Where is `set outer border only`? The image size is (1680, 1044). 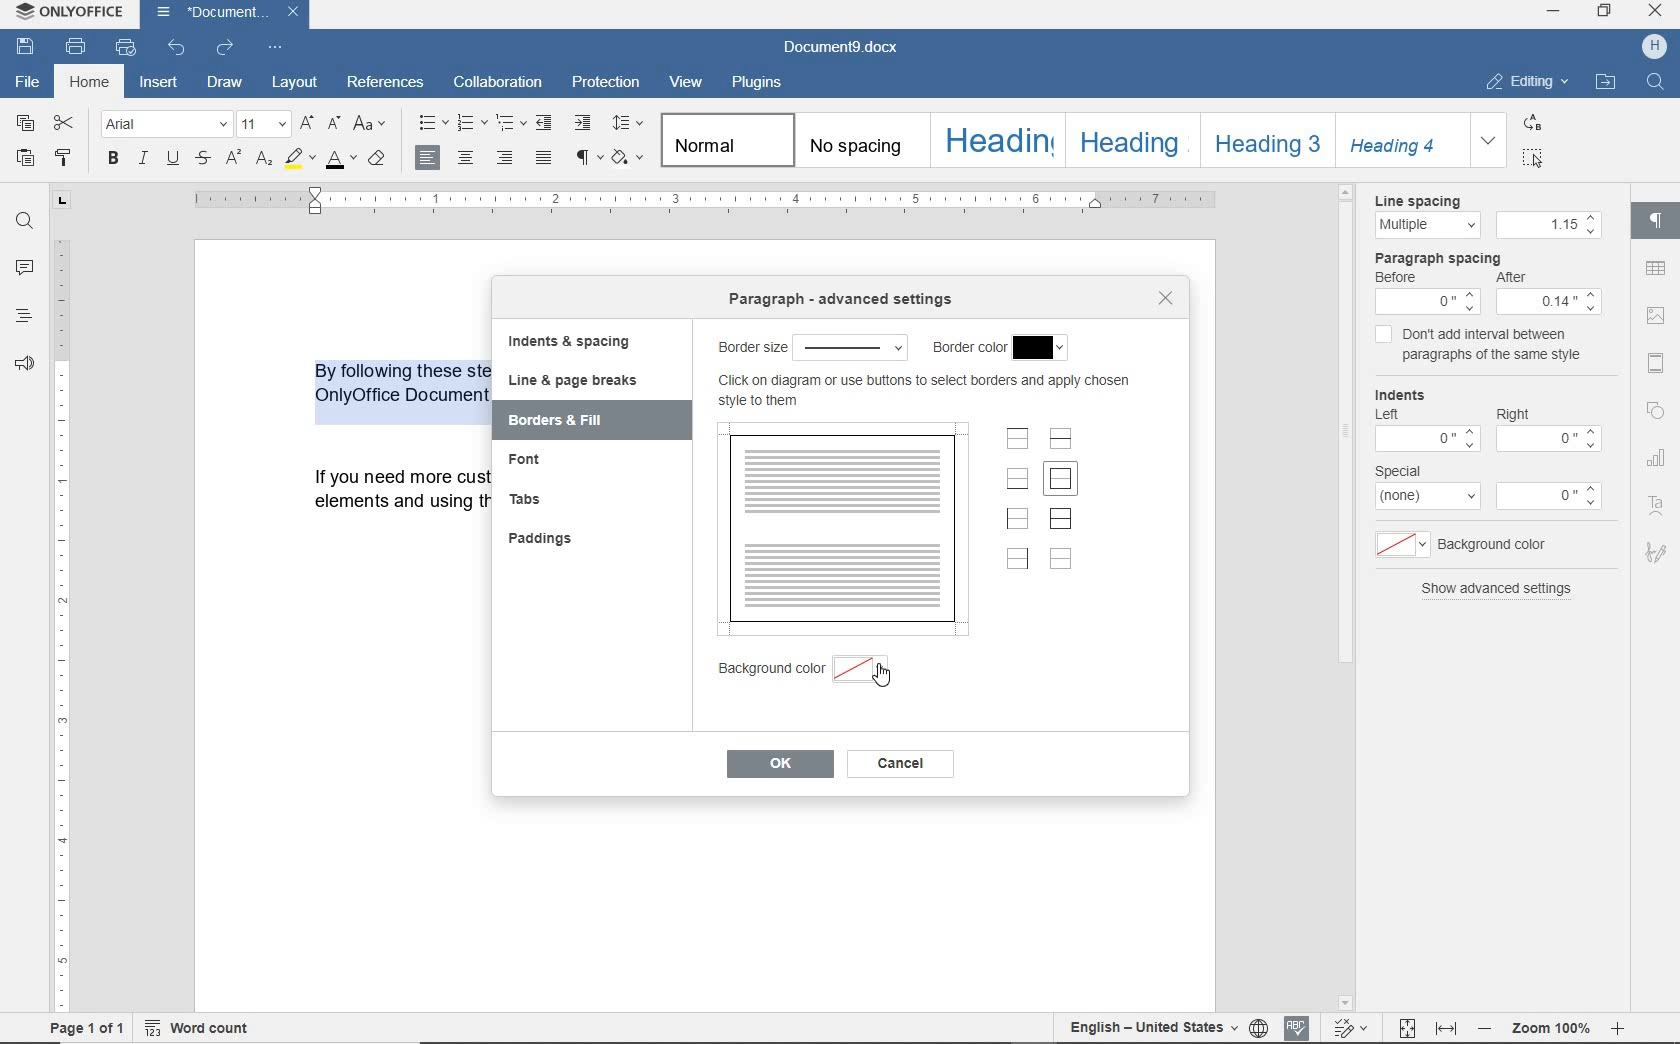 set outer border only is located at coordinates (1060, 482).